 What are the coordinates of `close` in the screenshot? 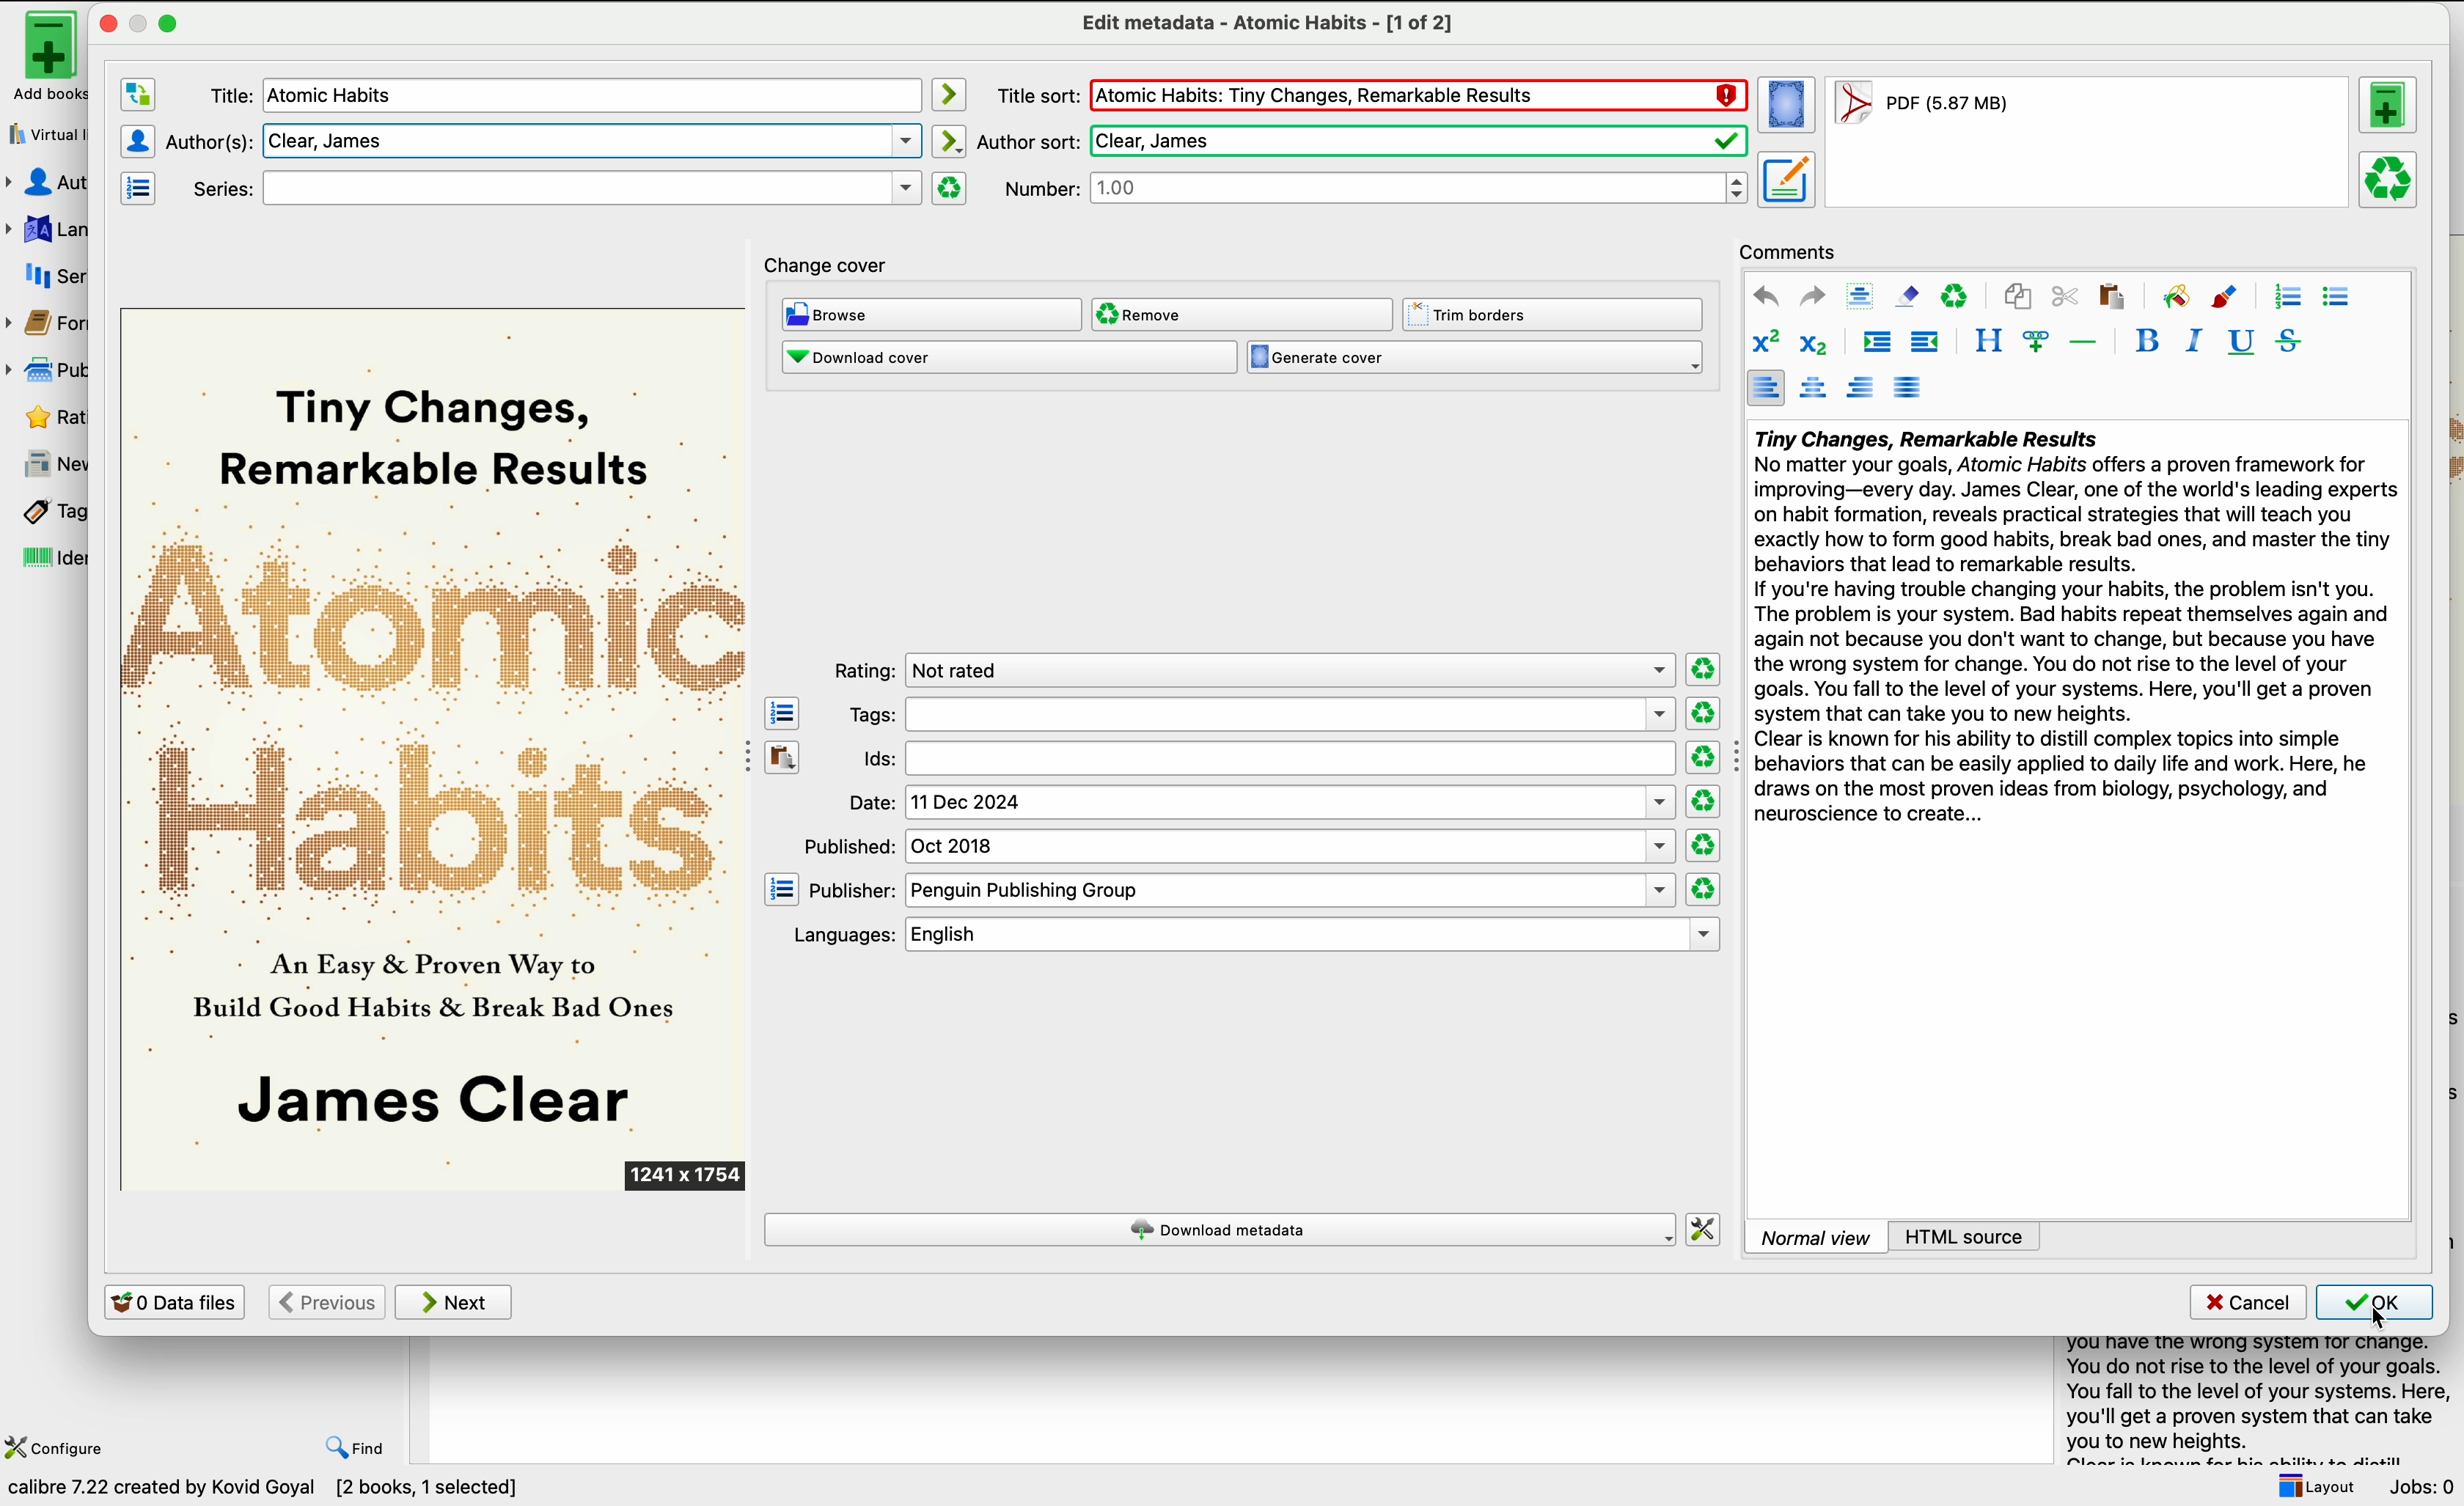 It's located at (106, 23).